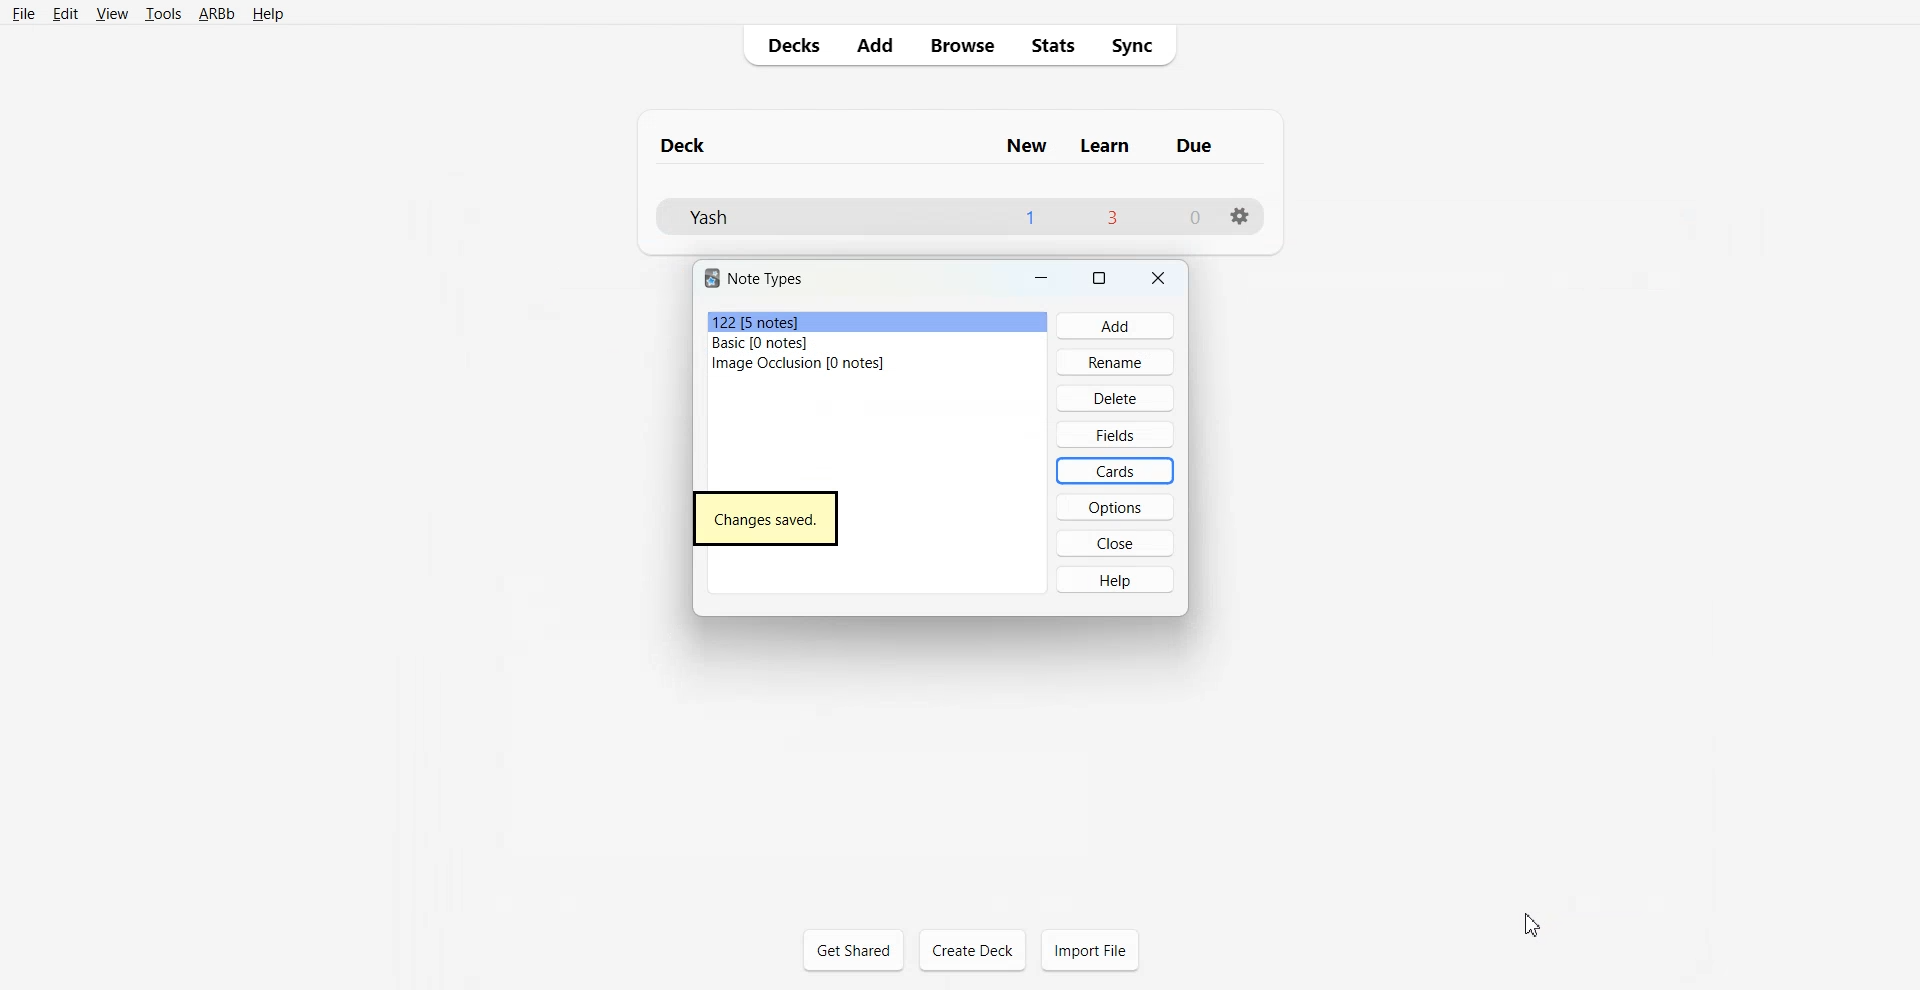  I want to click on File, so click(23, 14).